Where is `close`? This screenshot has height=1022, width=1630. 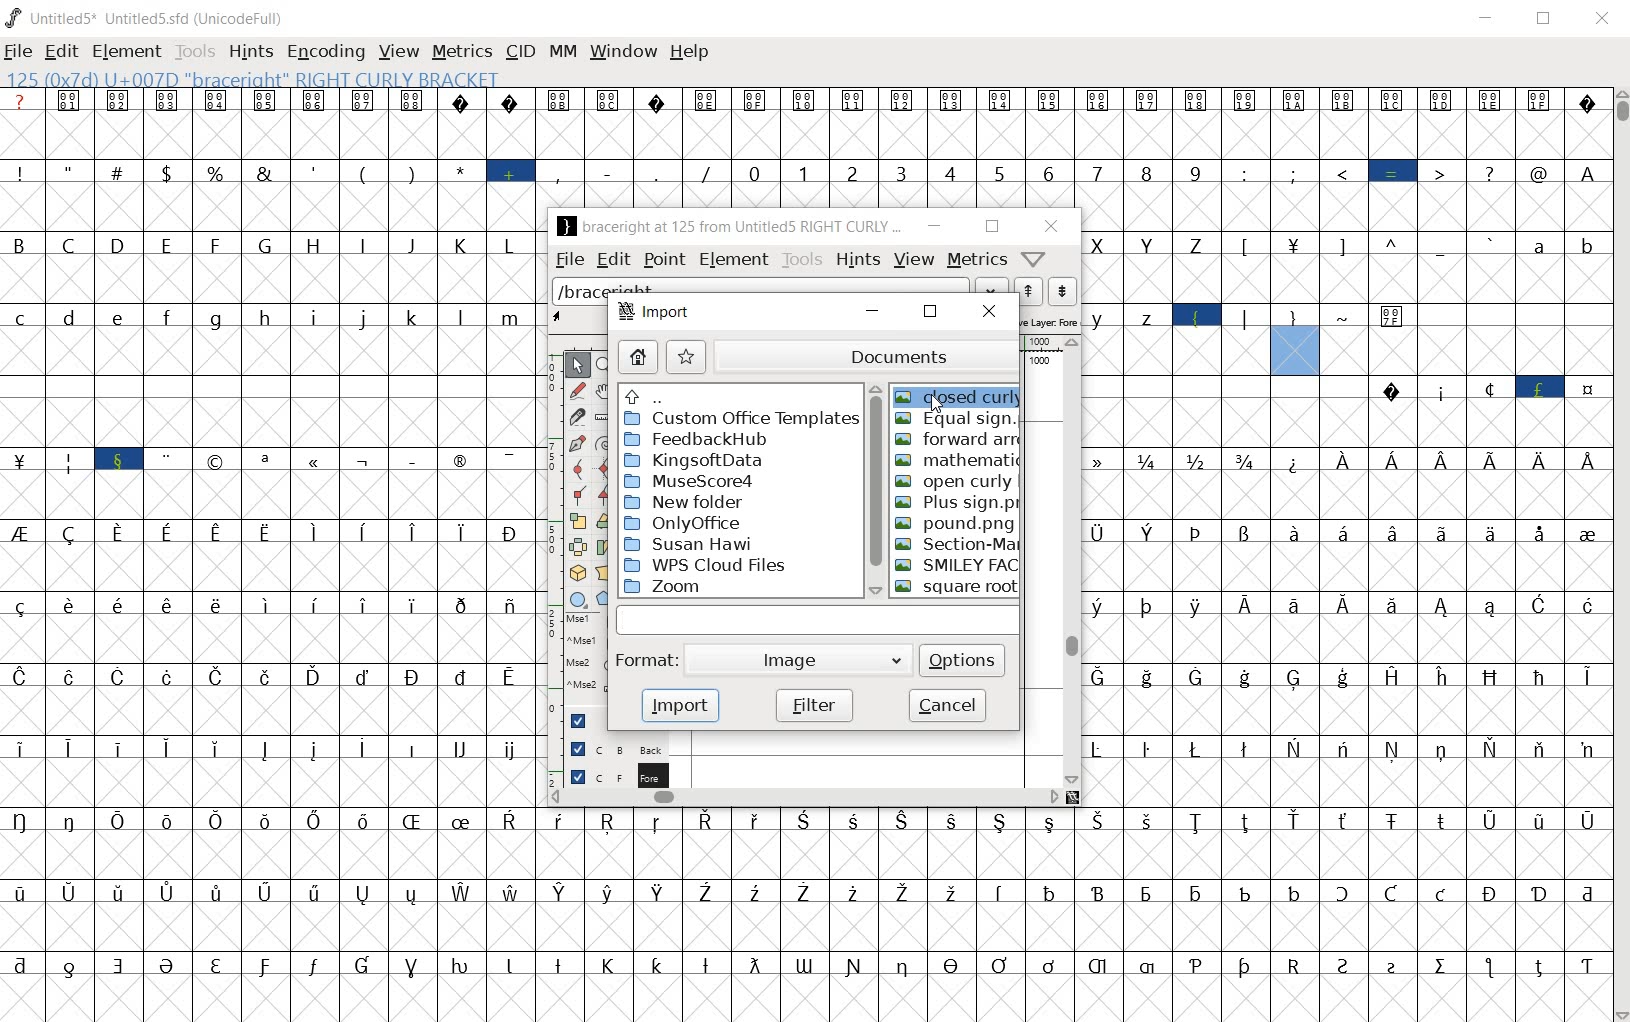 close is located at coordinates (1052, 226).